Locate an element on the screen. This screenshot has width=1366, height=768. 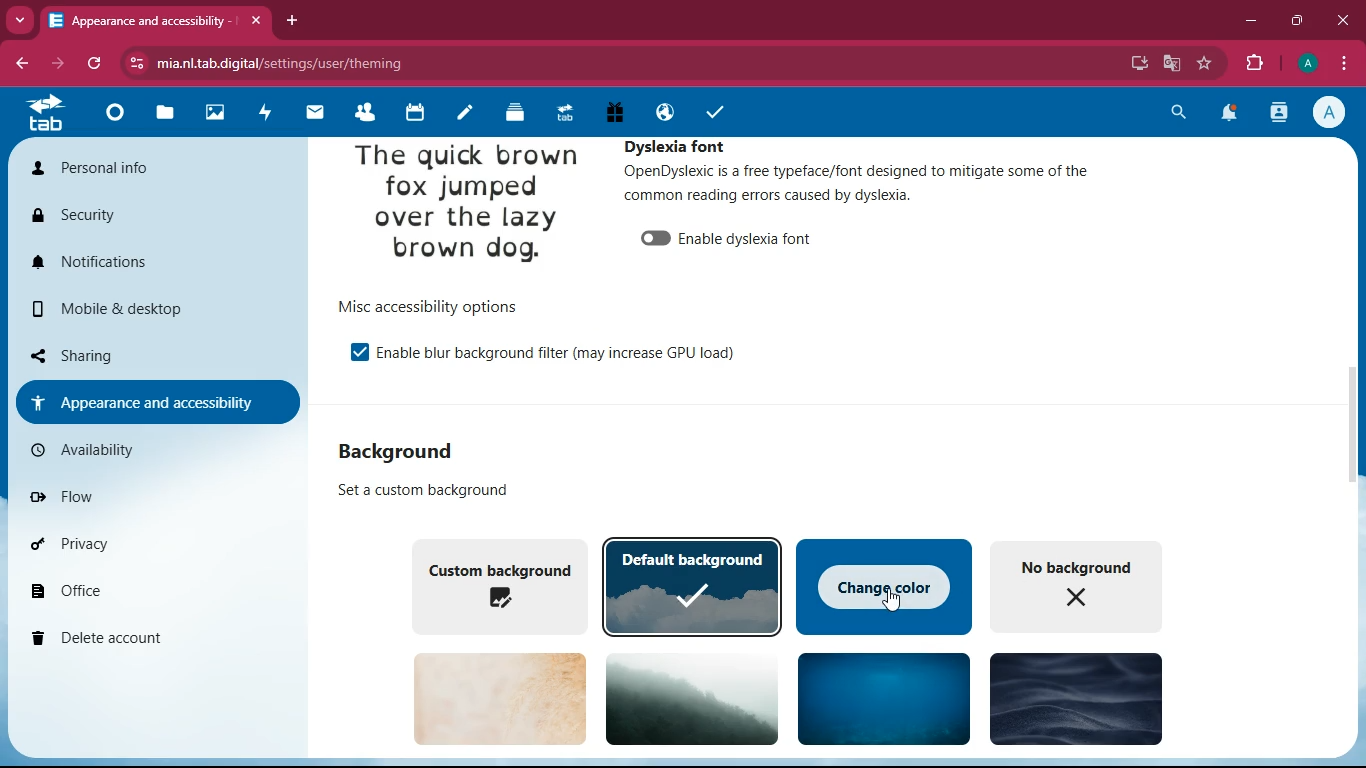
public is located at coordinates (661, 112).